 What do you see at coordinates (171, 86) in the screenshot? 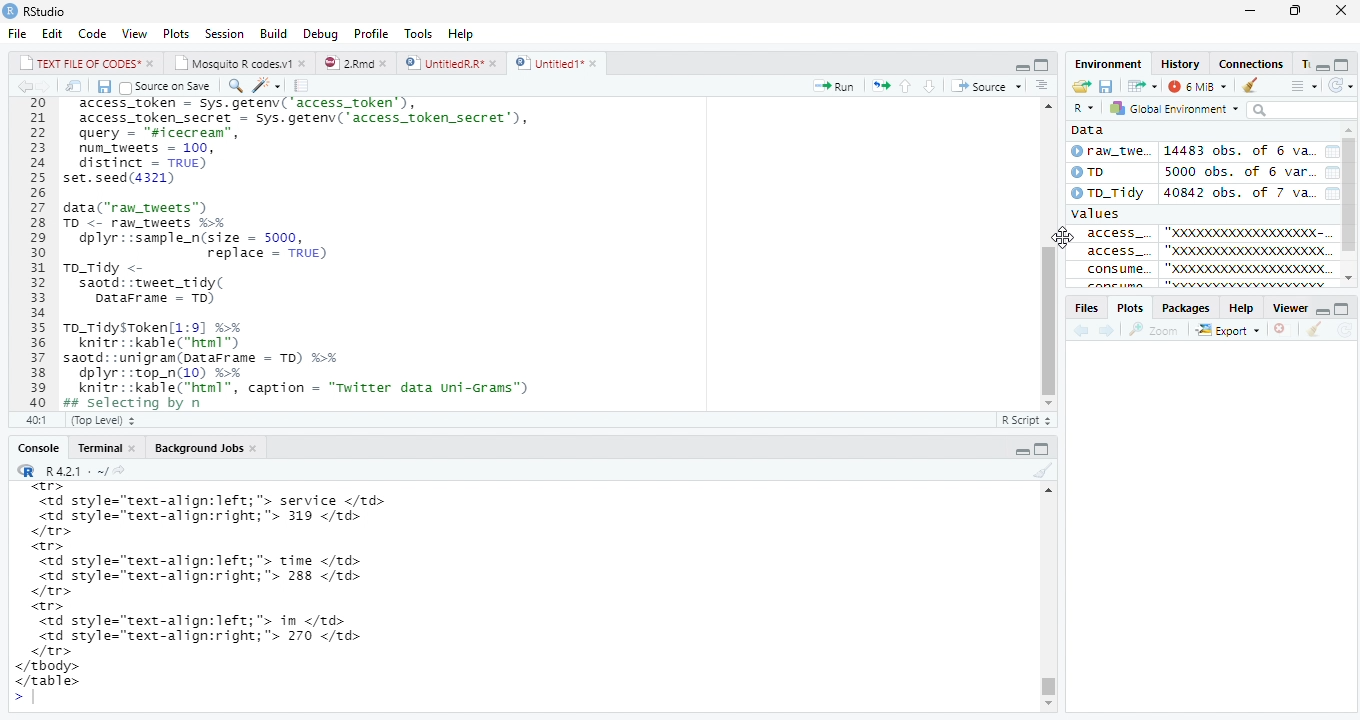
I see `Source on save` at bounding box center [171, 86].